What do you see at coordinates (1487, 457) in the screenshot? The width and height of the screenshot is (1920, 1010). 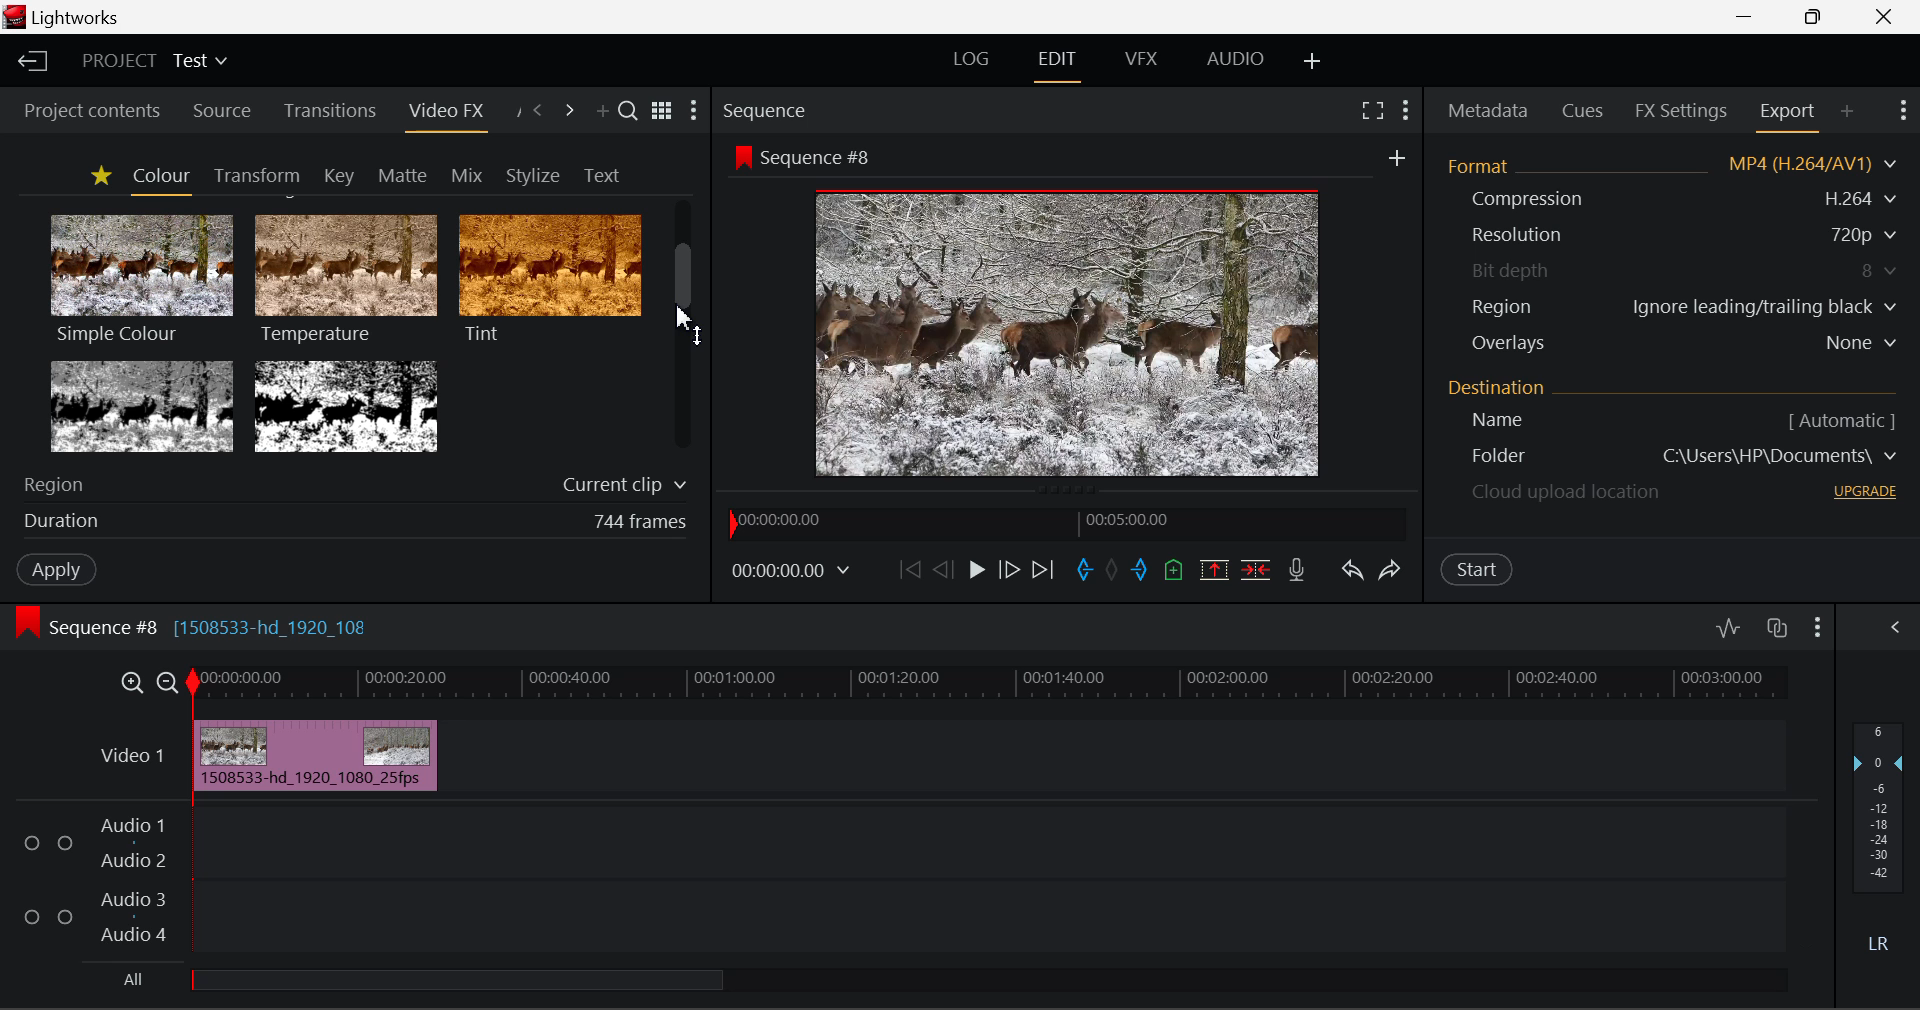 I see `Destination Folder` at bounding box center [1487, 457].